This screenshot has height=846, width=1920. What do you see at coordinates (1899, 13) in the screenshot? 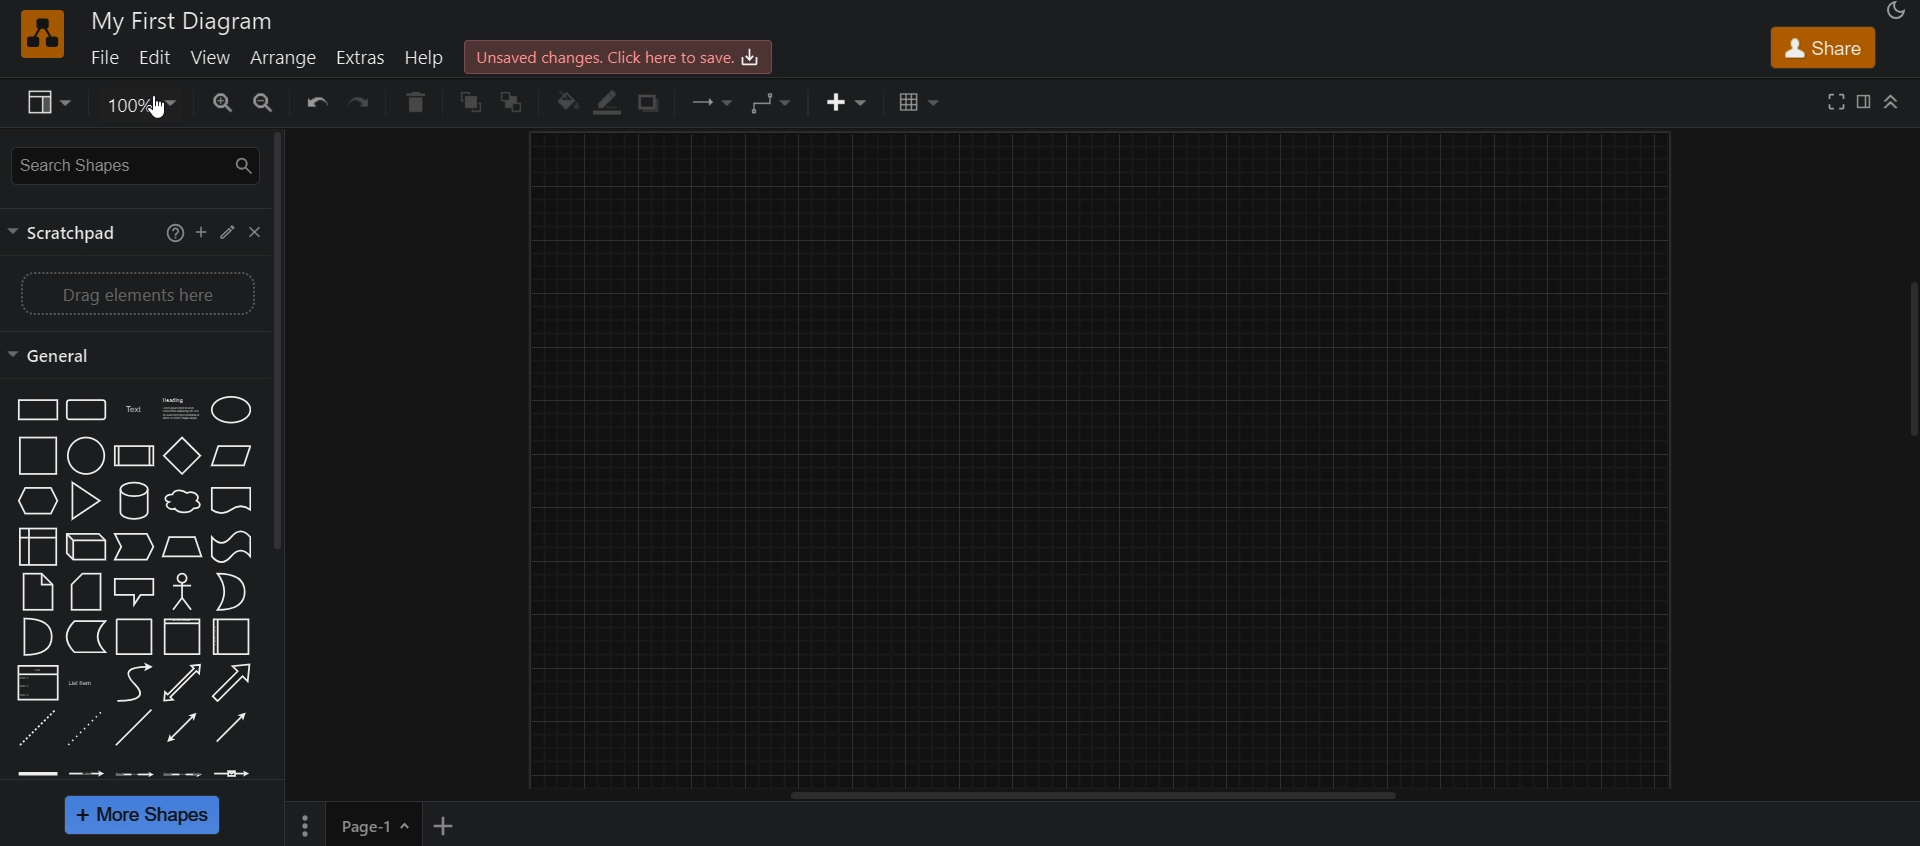
I see `appearance` at bounding box center [1899, 13].